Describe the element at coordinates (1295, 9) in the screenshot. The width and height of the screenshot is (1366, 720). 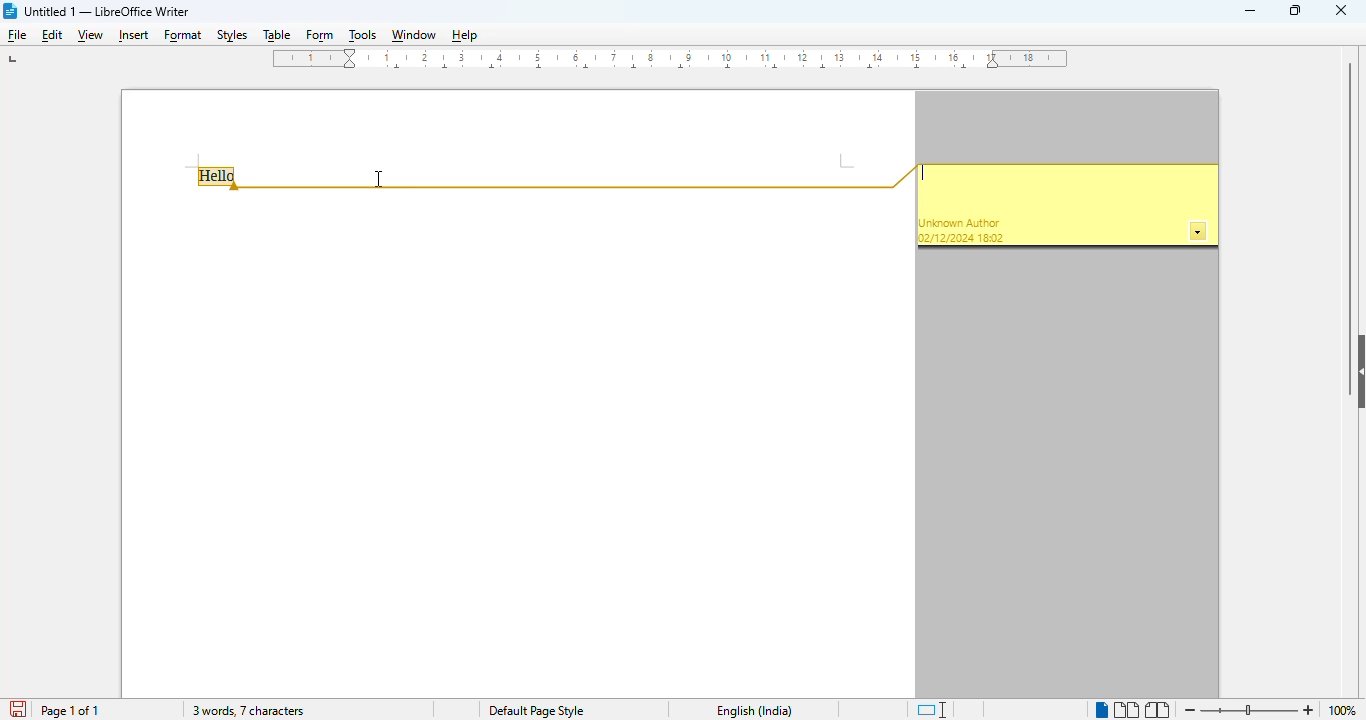
I see `maximize` at that location.